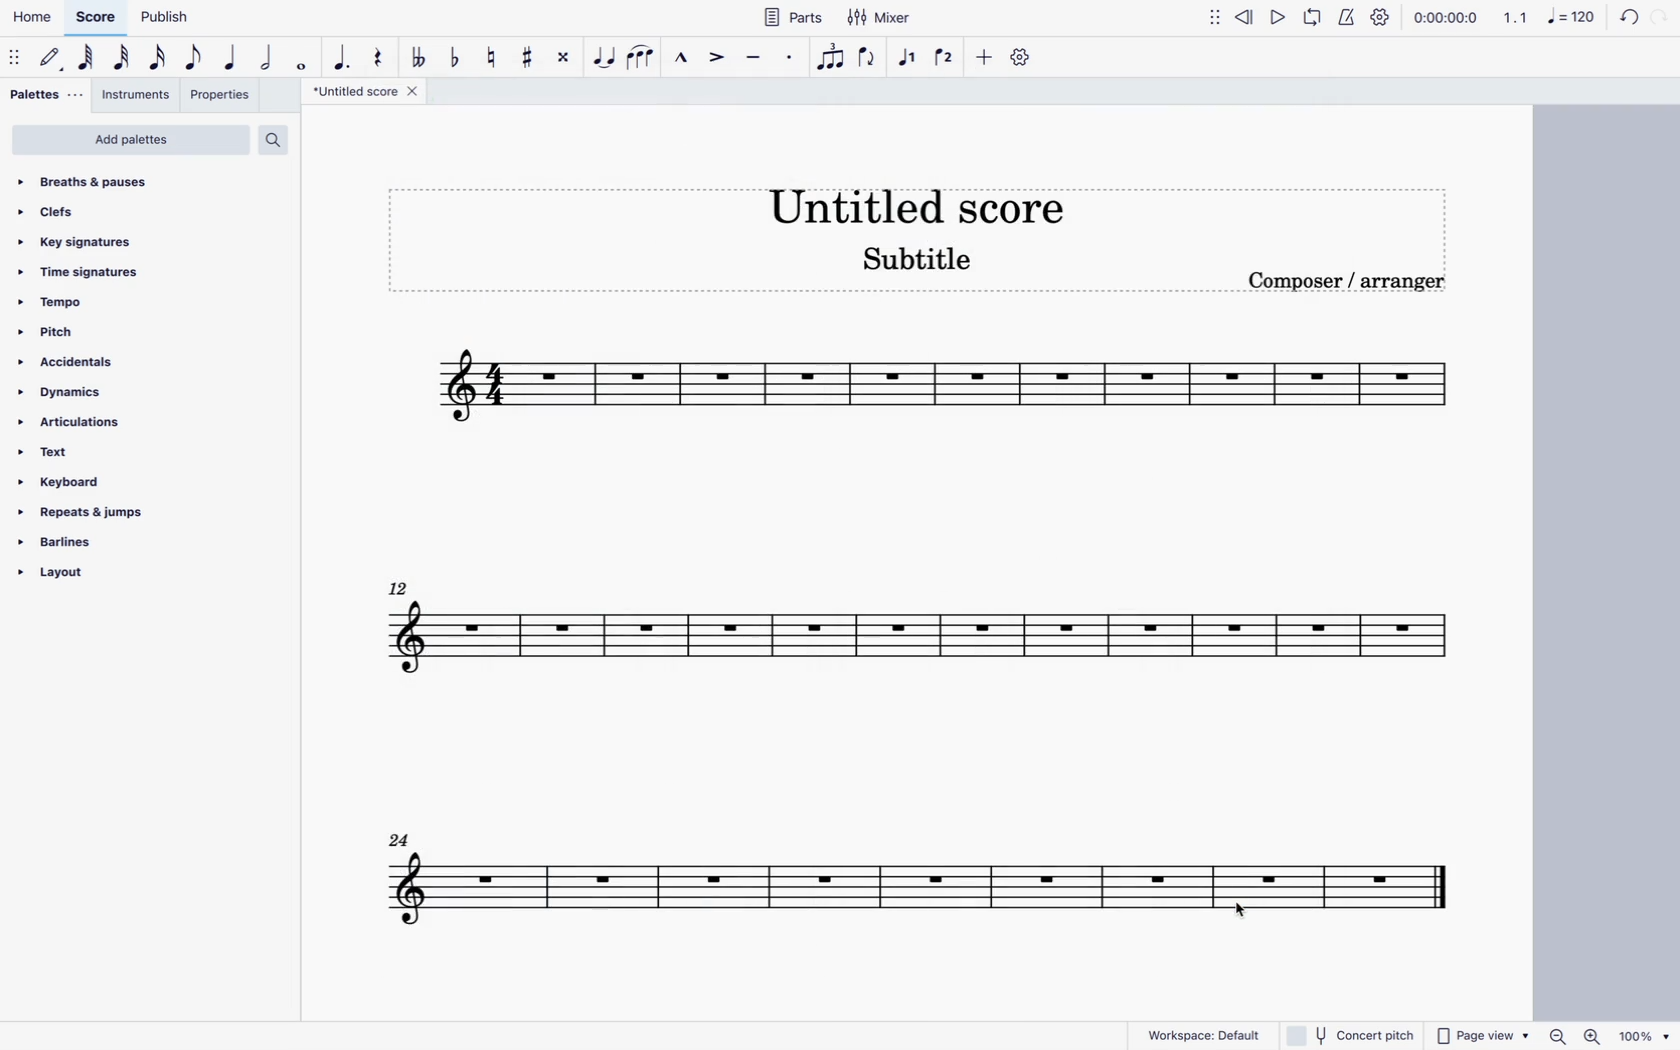  Describe the element at coordinates (15, 56) in the screenshot. I see `move` at that location.